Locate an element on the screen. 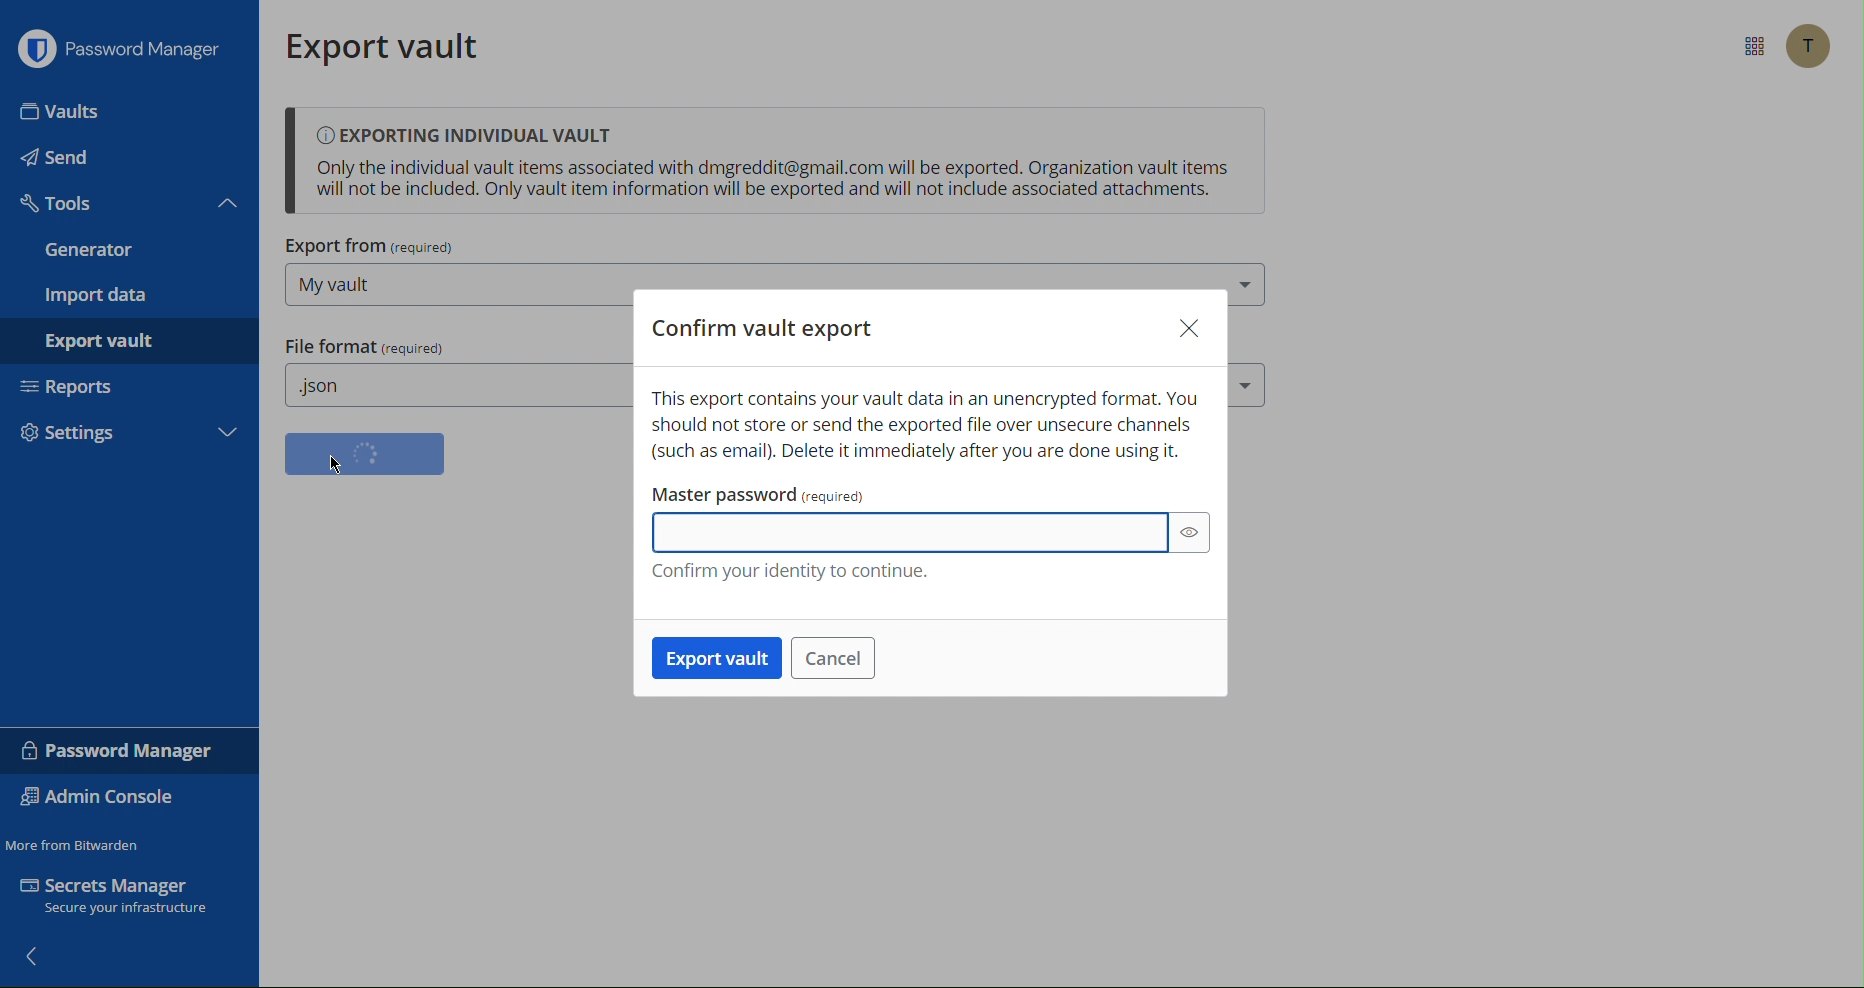 The width and height of the screenshot is (1864, 988). Master Password is located at coordinates (909, 534).